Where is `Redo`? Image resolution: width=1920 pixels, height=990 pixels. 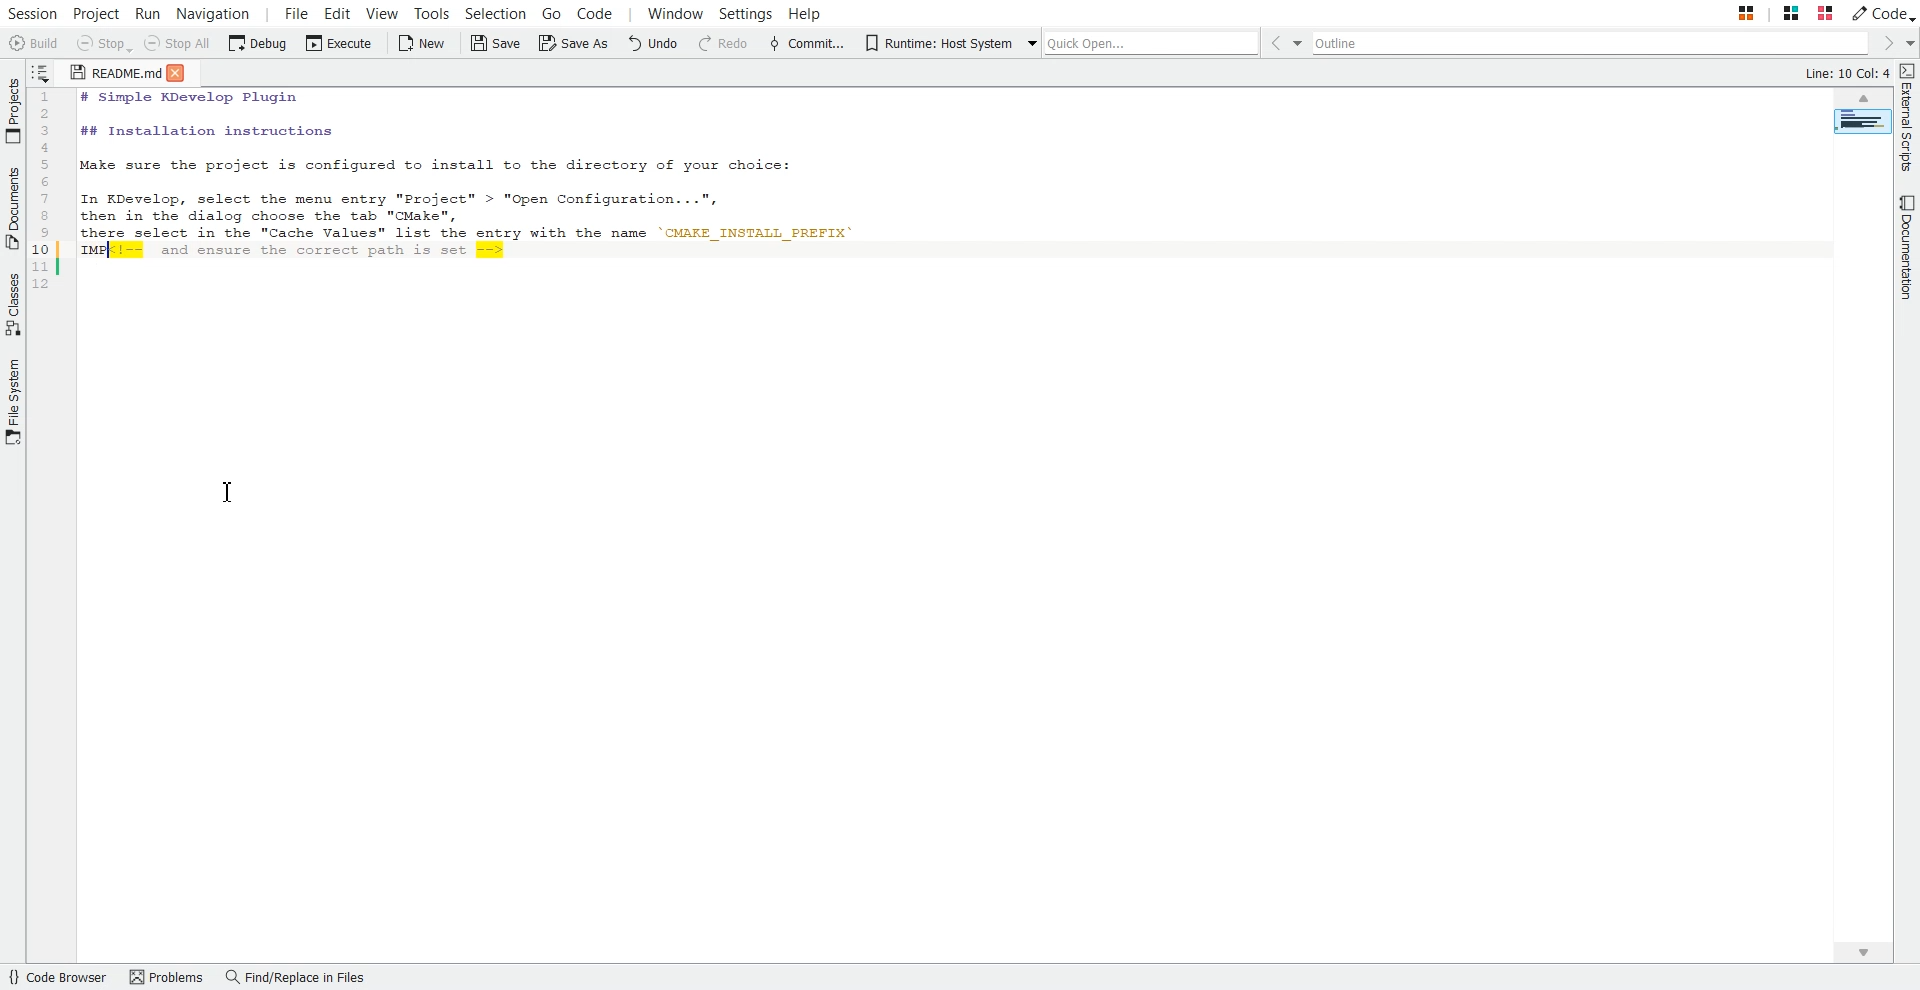 Redo is located at coordinates (724, 44).